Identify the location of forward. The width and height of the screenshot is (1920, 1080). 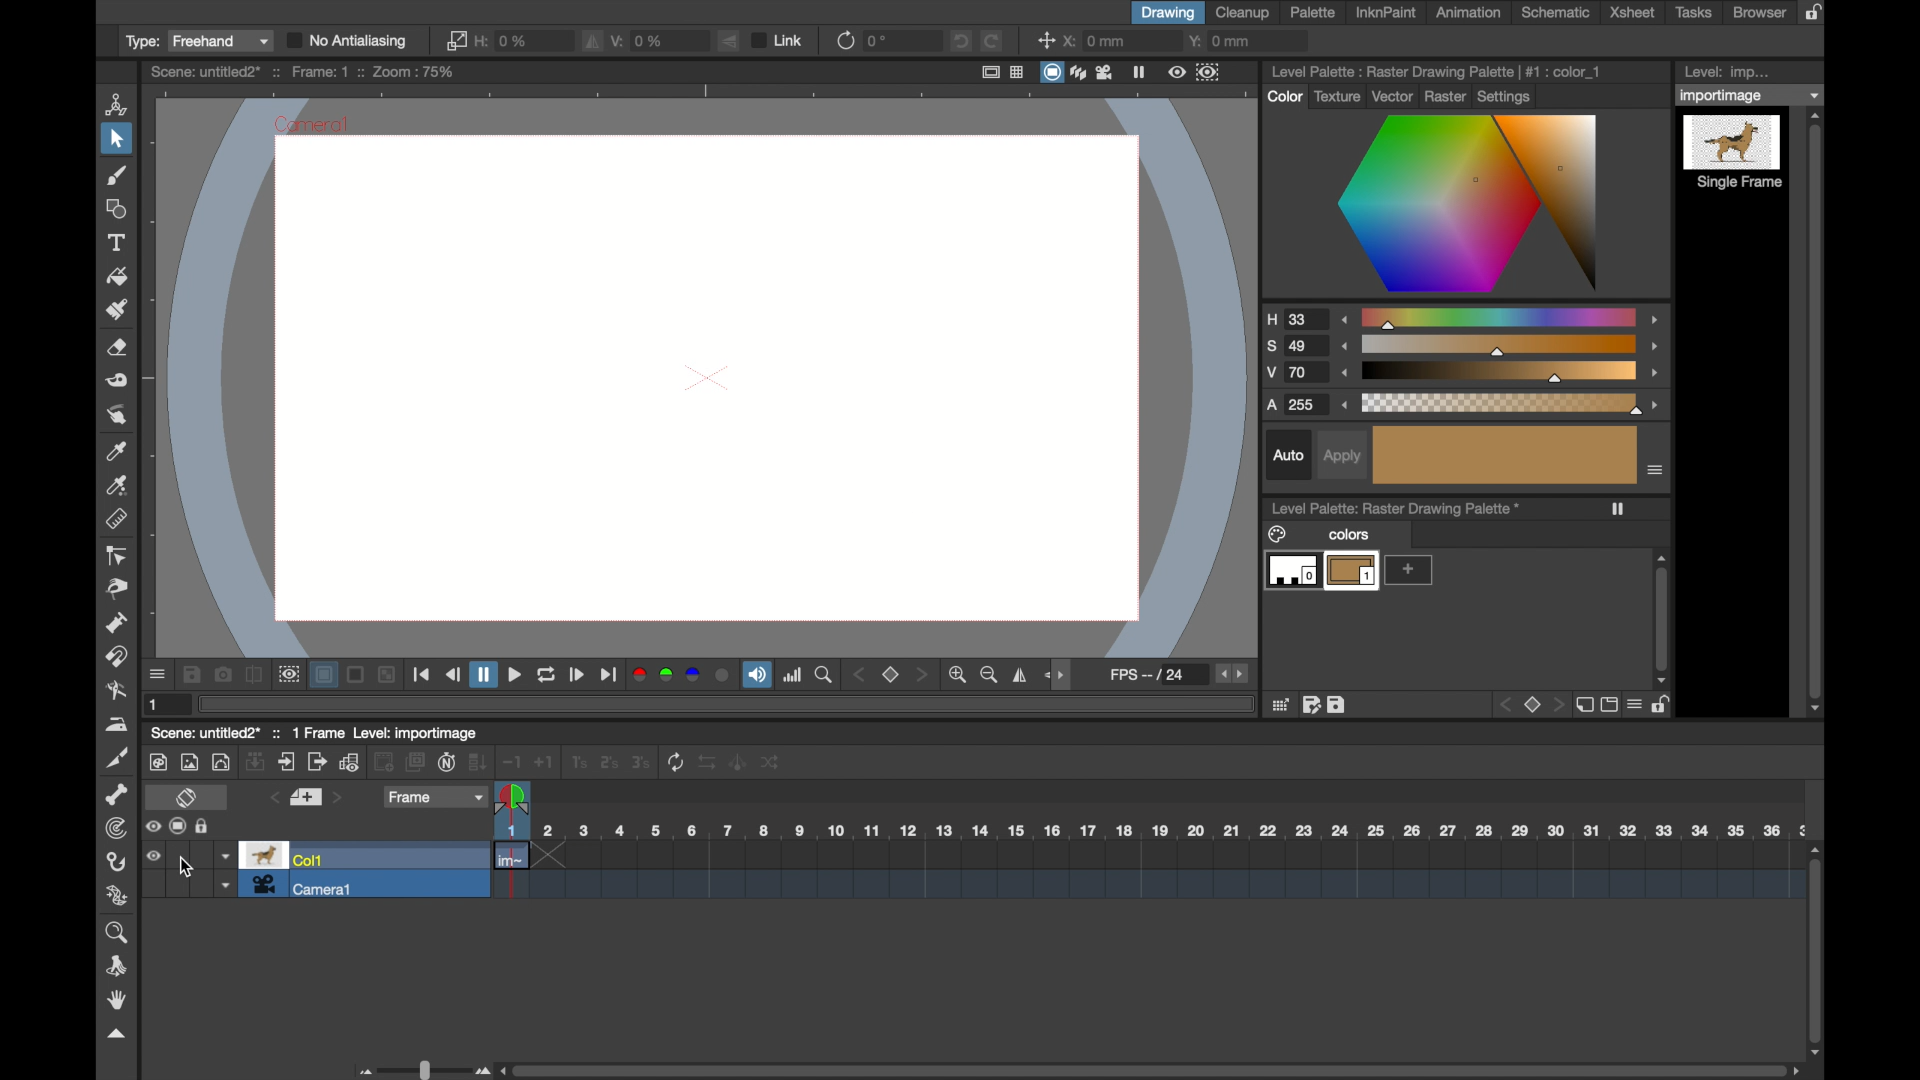
(317, 762).